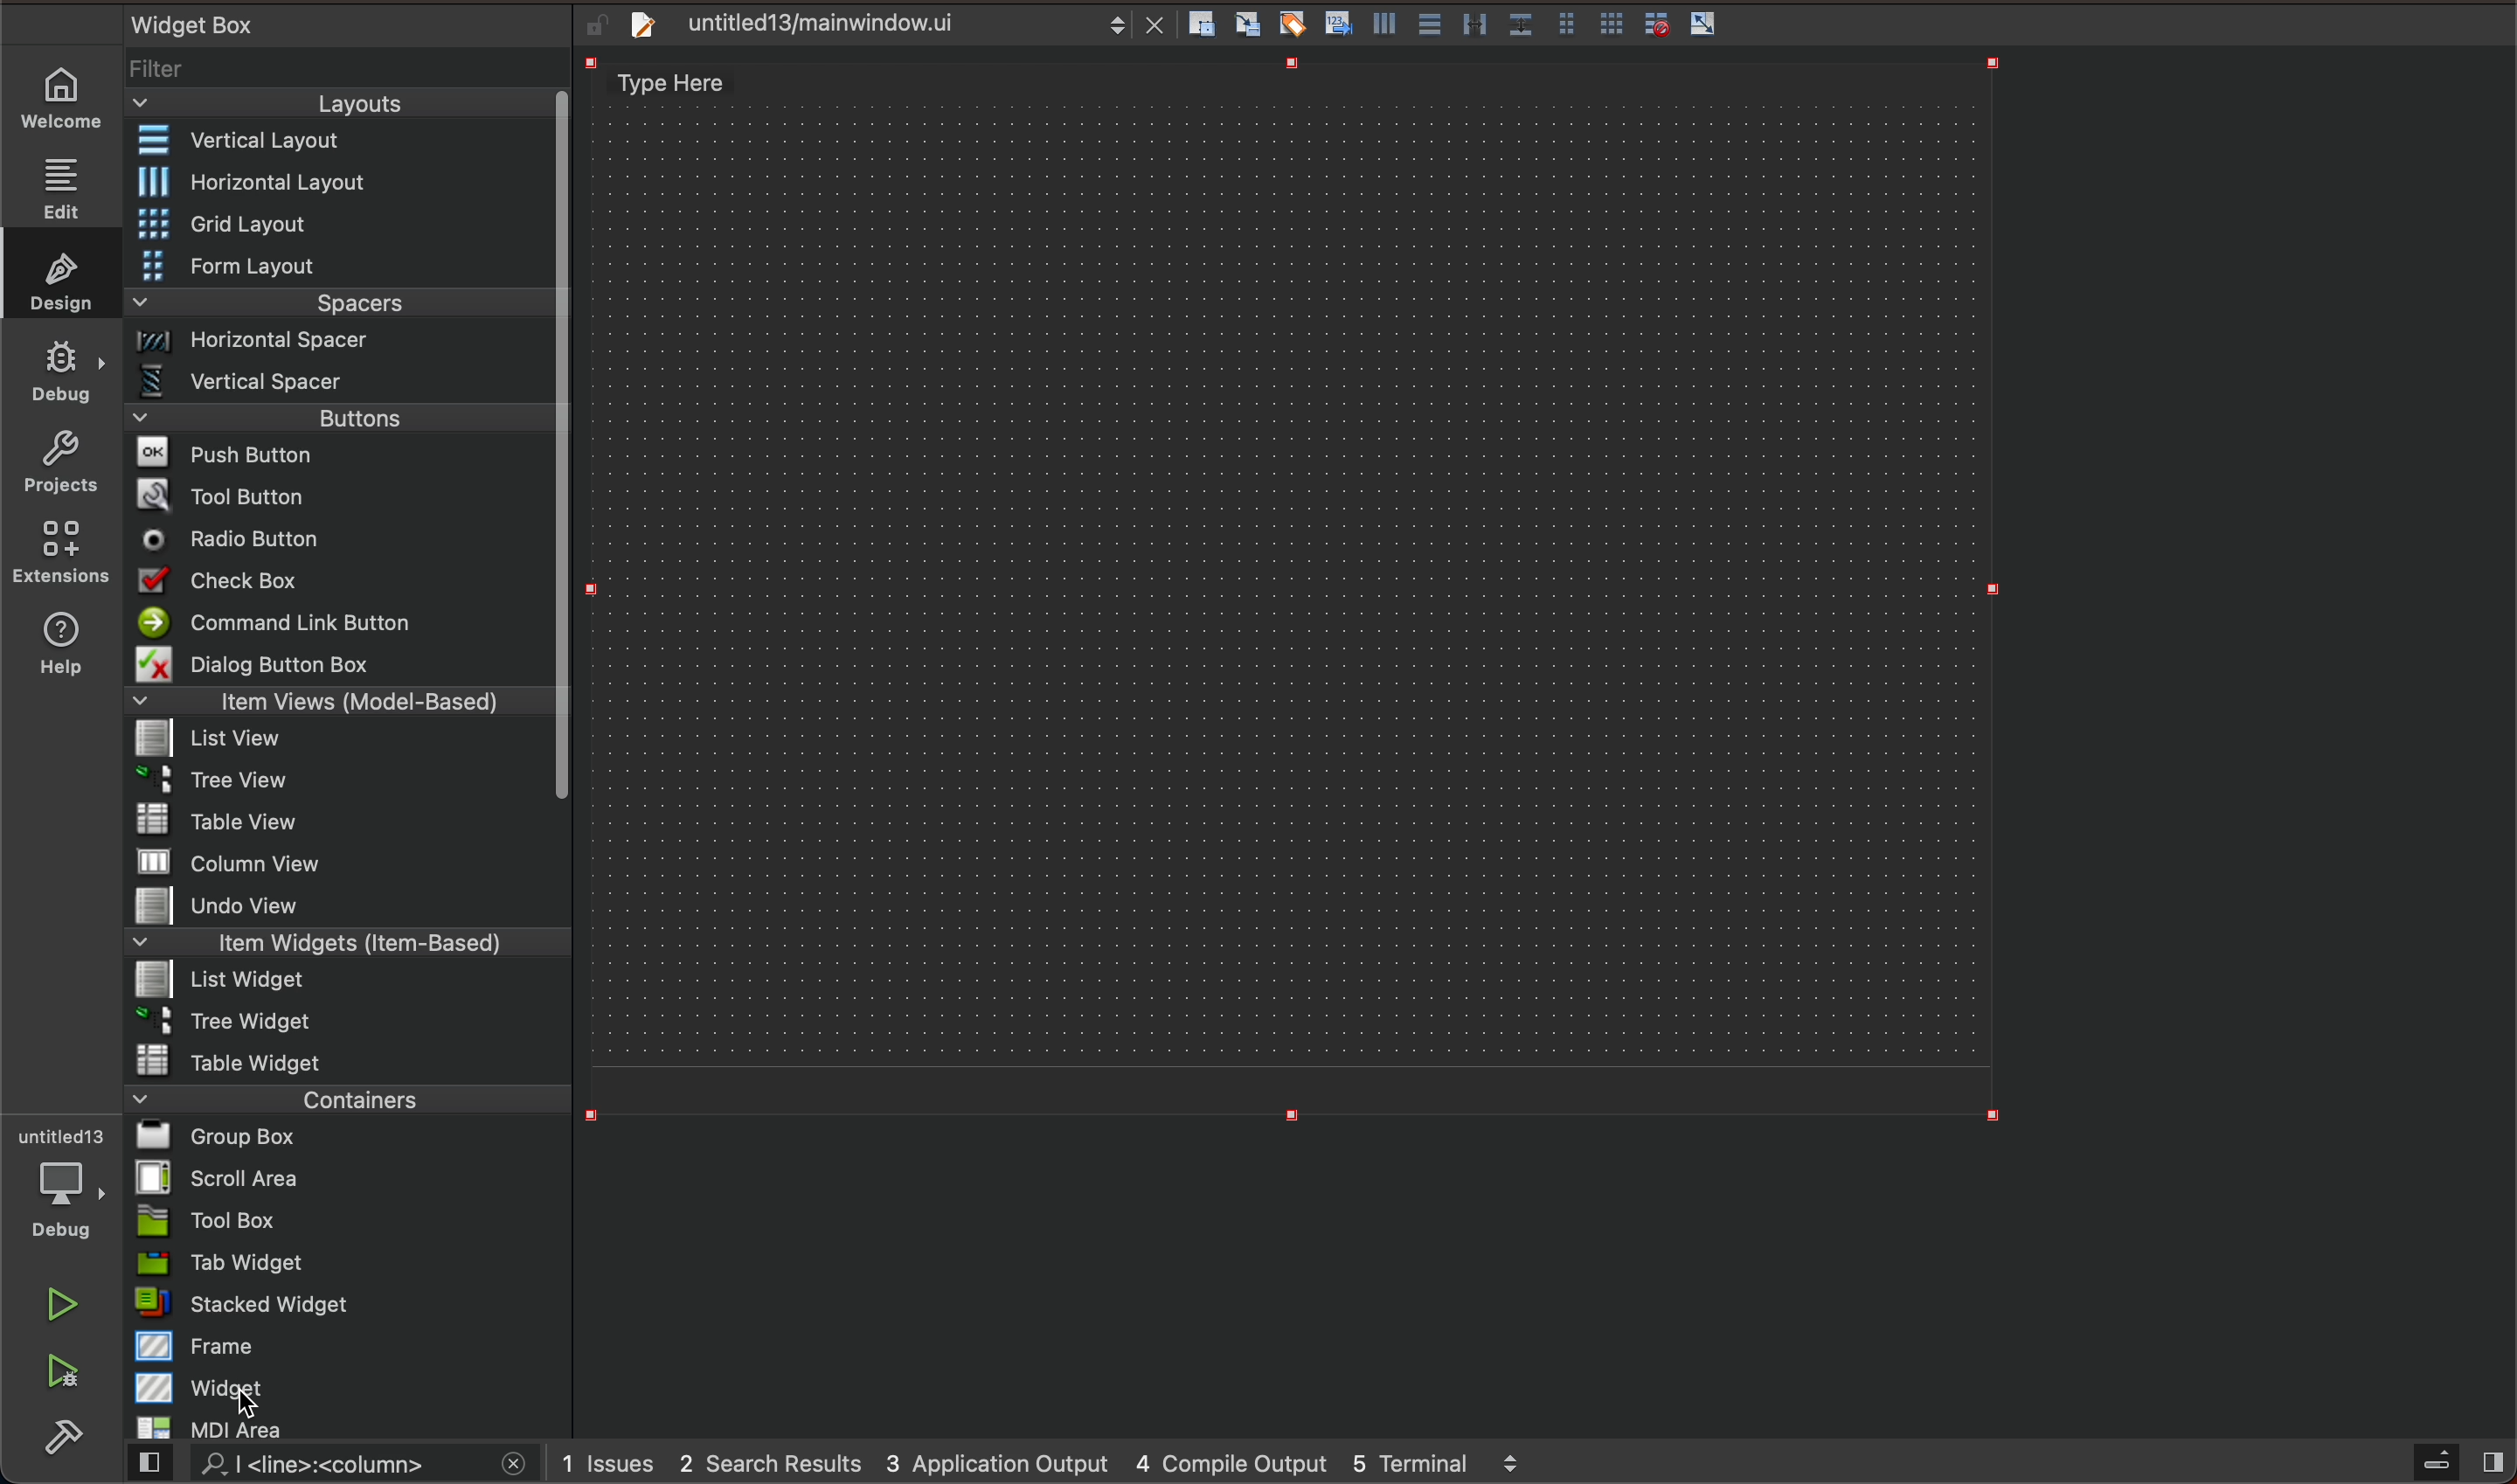 The height and width of the screenshot is (1484, 2517). I want to click on close sidebar, so click(2455, 1463).